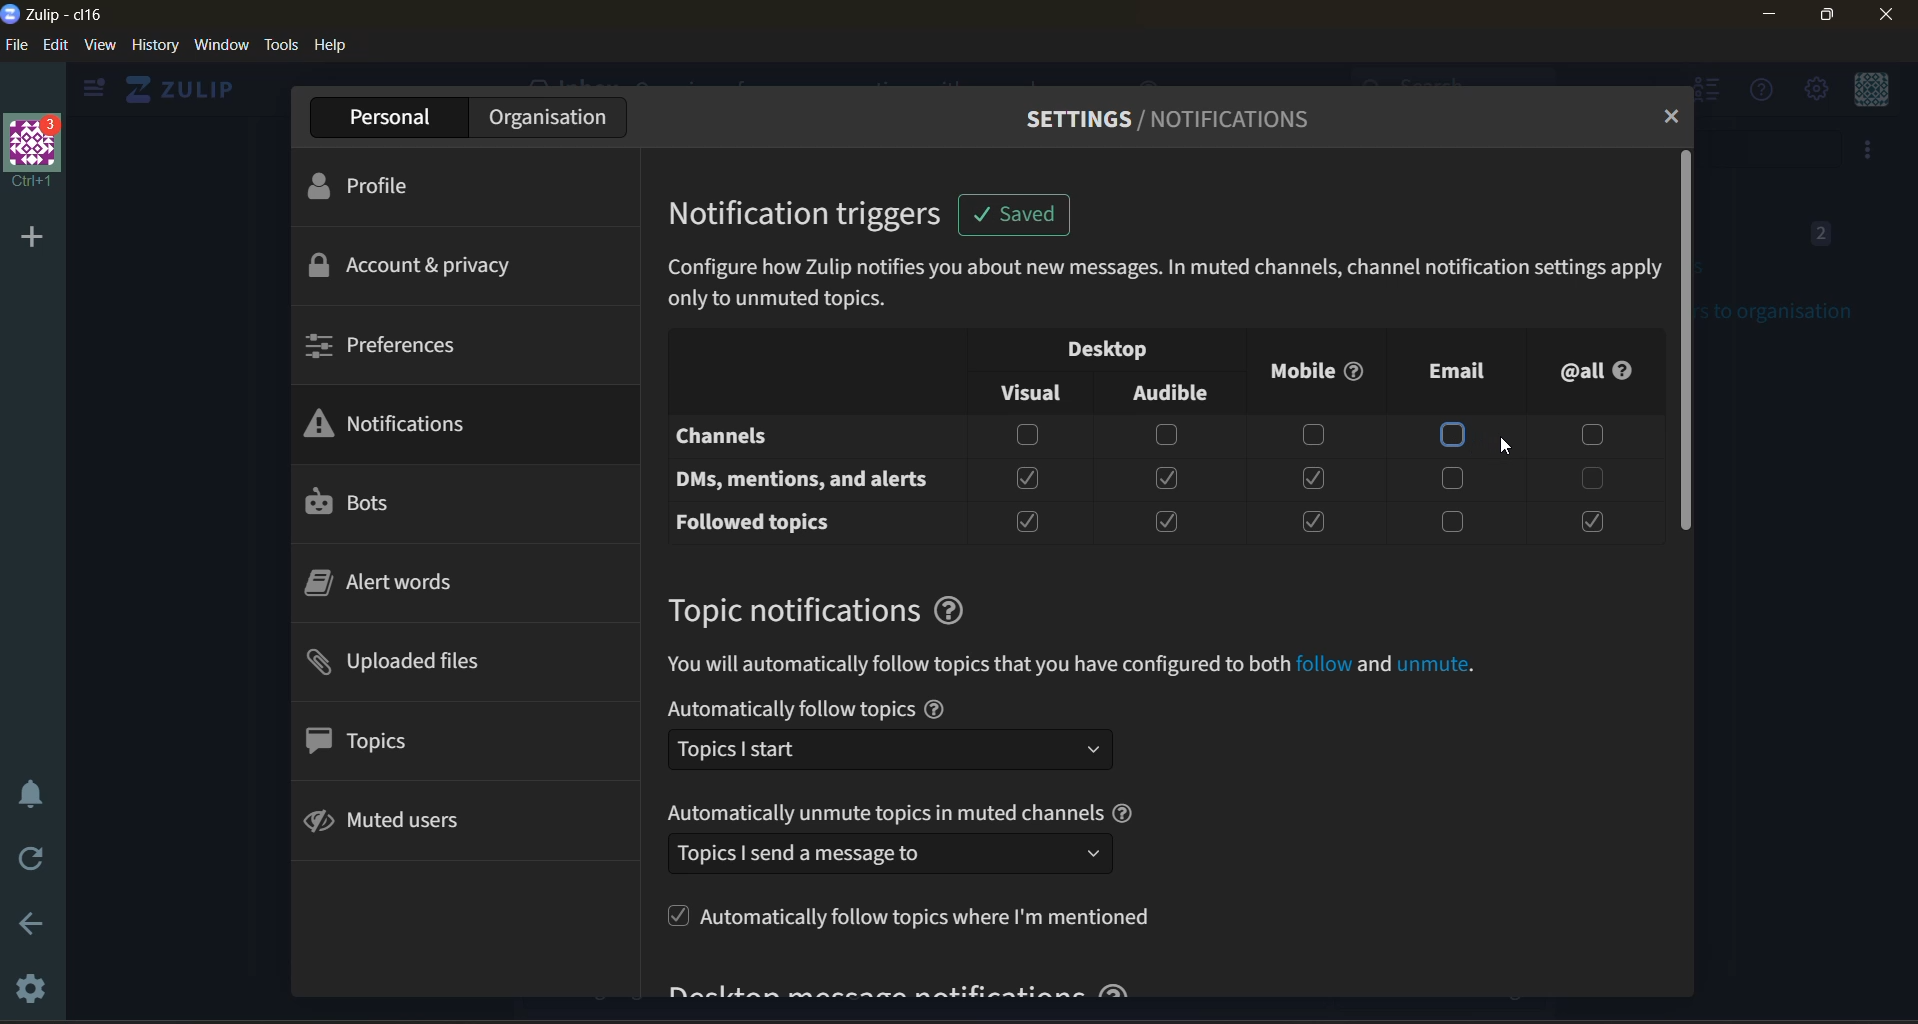 The image size is (1918, 1024). What do you see at coordinates (1755, 91) in the screenshot?
I see `help menu` at bounding box center [1755, 91].